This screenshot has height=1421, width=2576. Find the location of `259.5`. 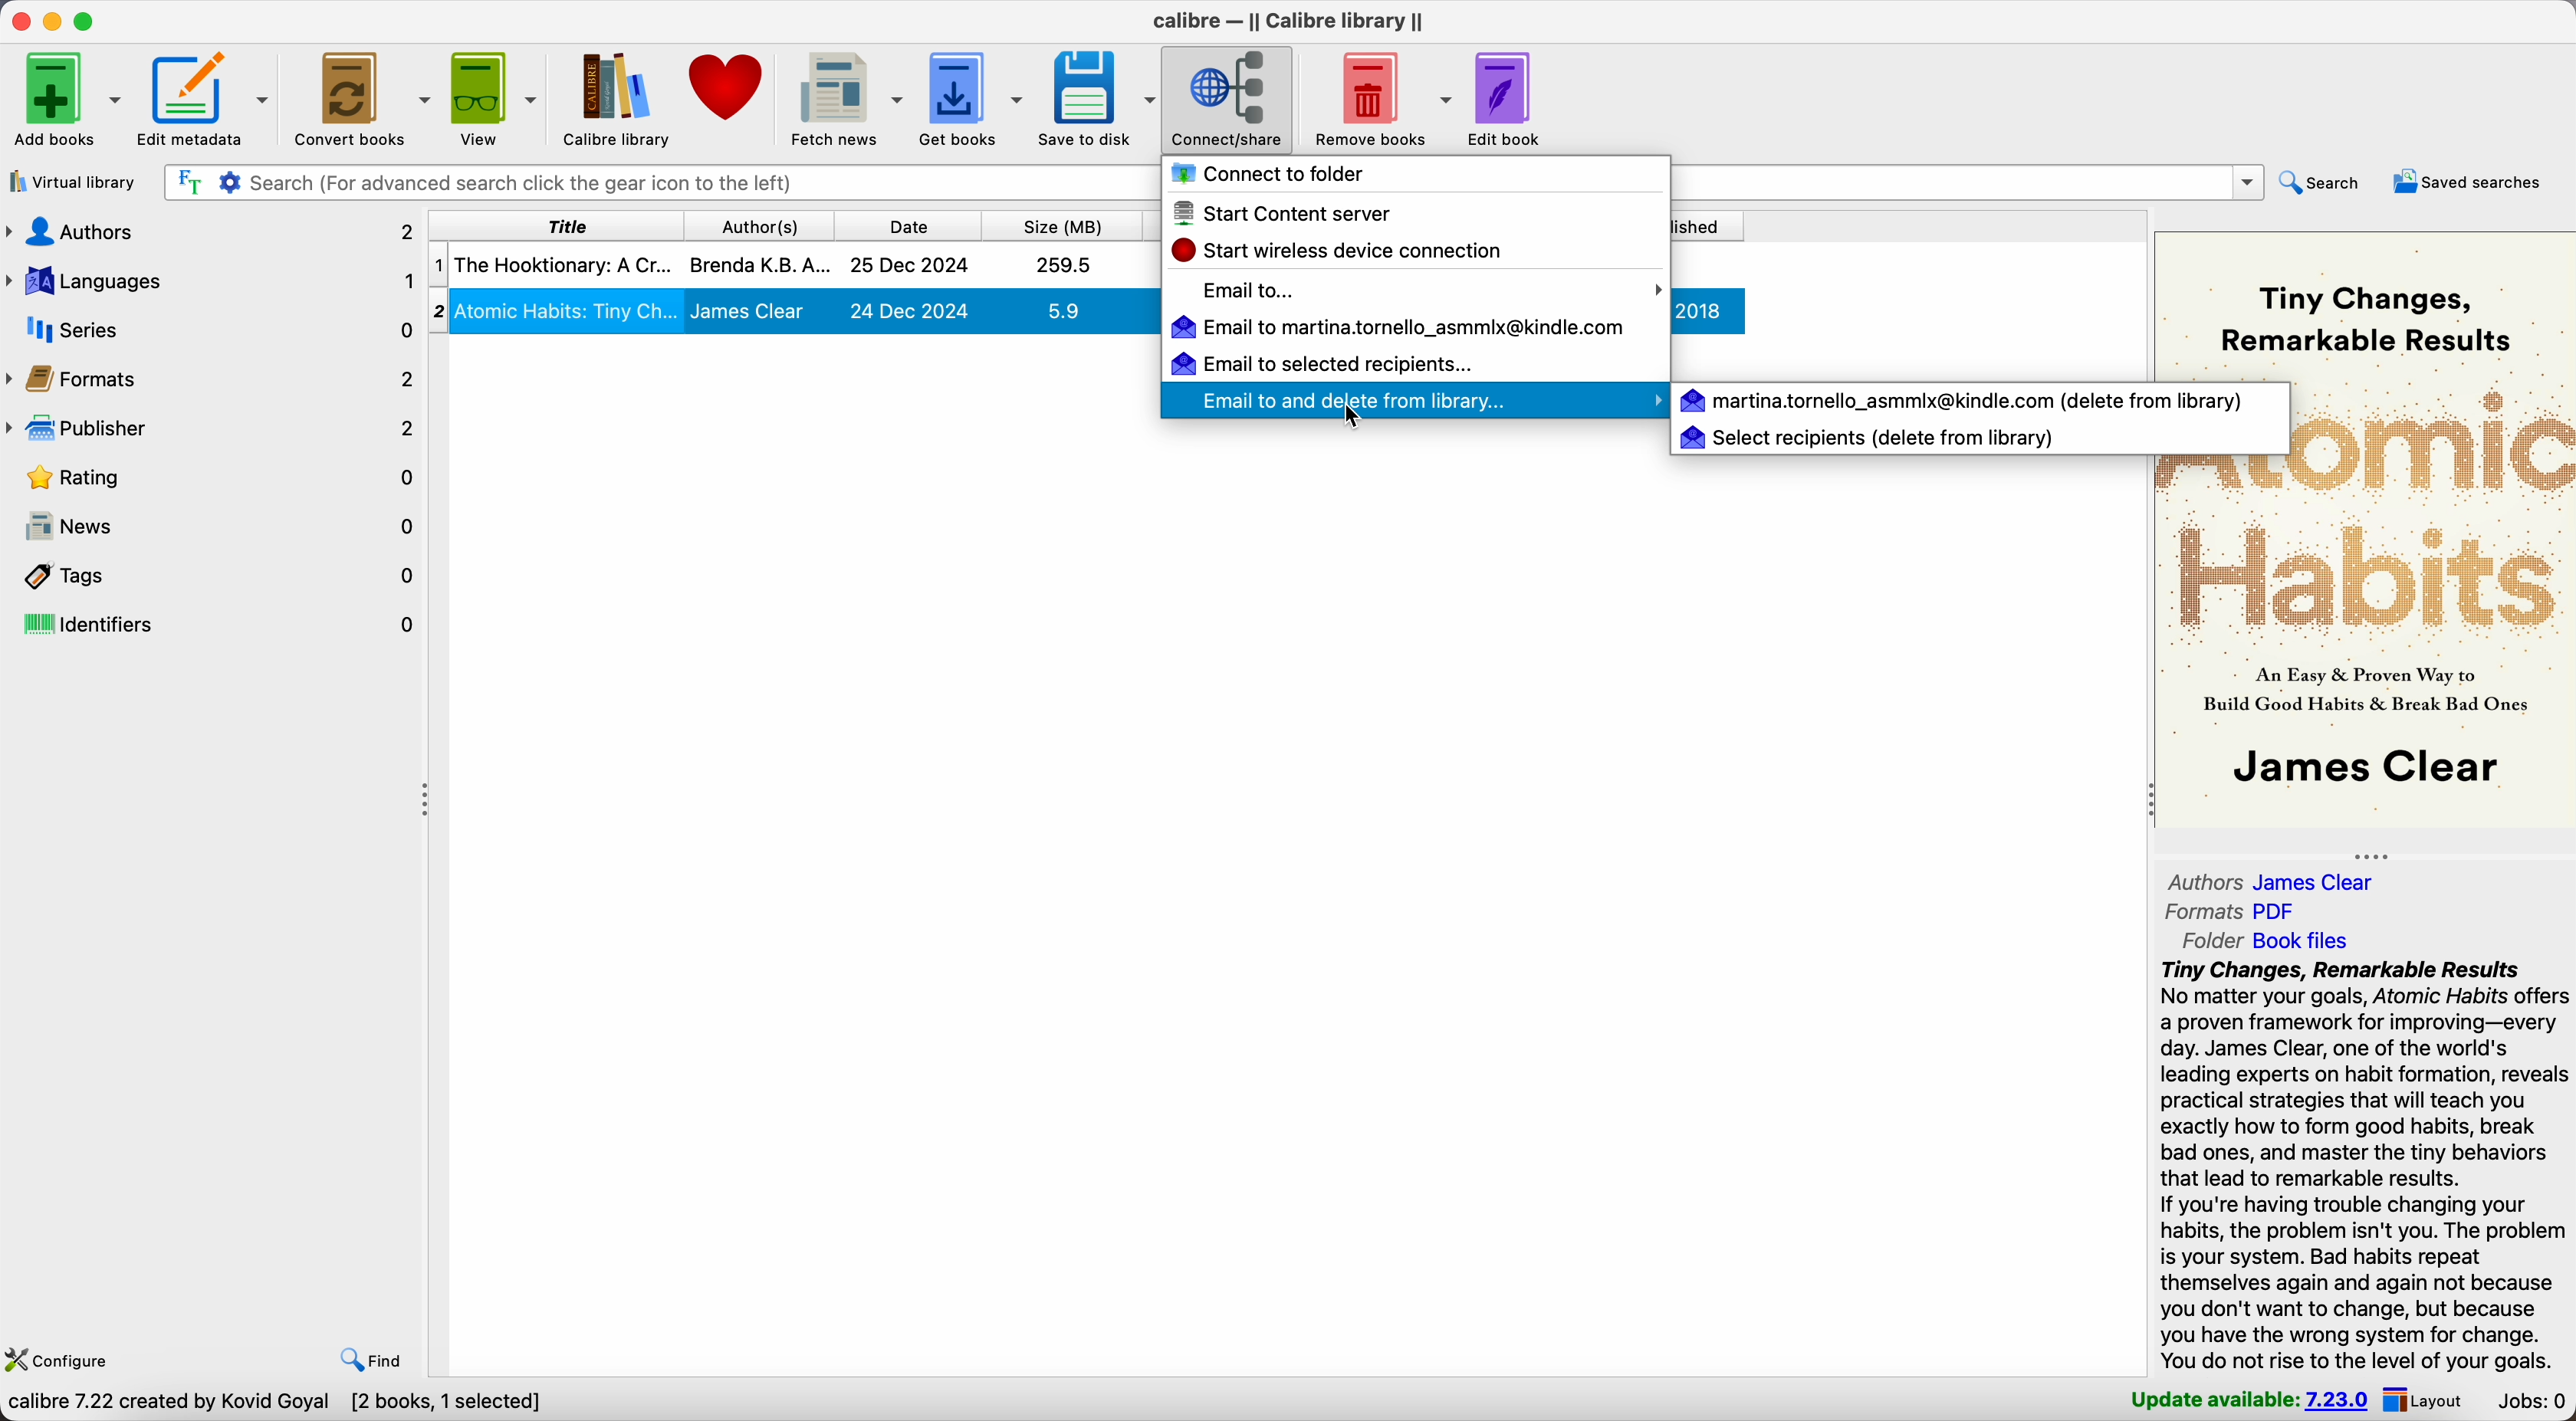

259.5 is located at coordinates (1065, 264).